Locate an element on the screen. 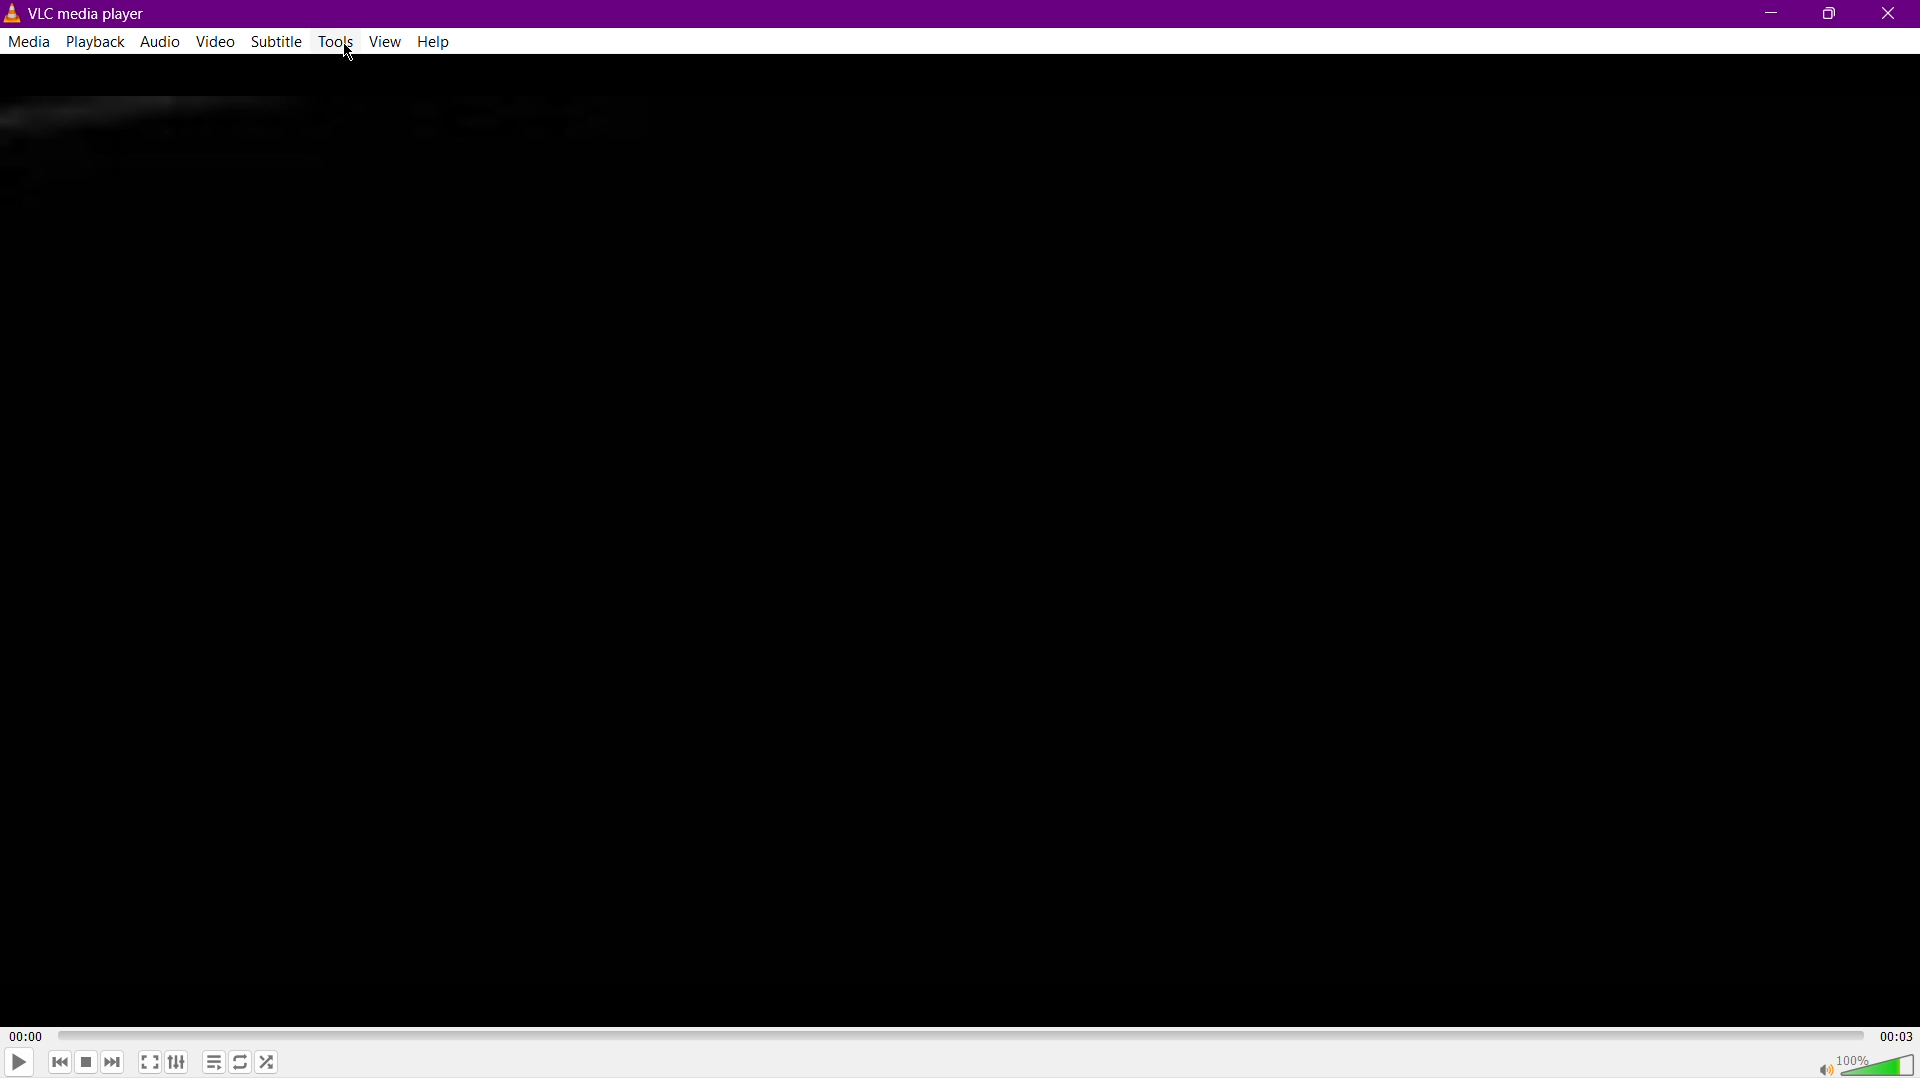  Subtitle is located at coordinates (278, 45).